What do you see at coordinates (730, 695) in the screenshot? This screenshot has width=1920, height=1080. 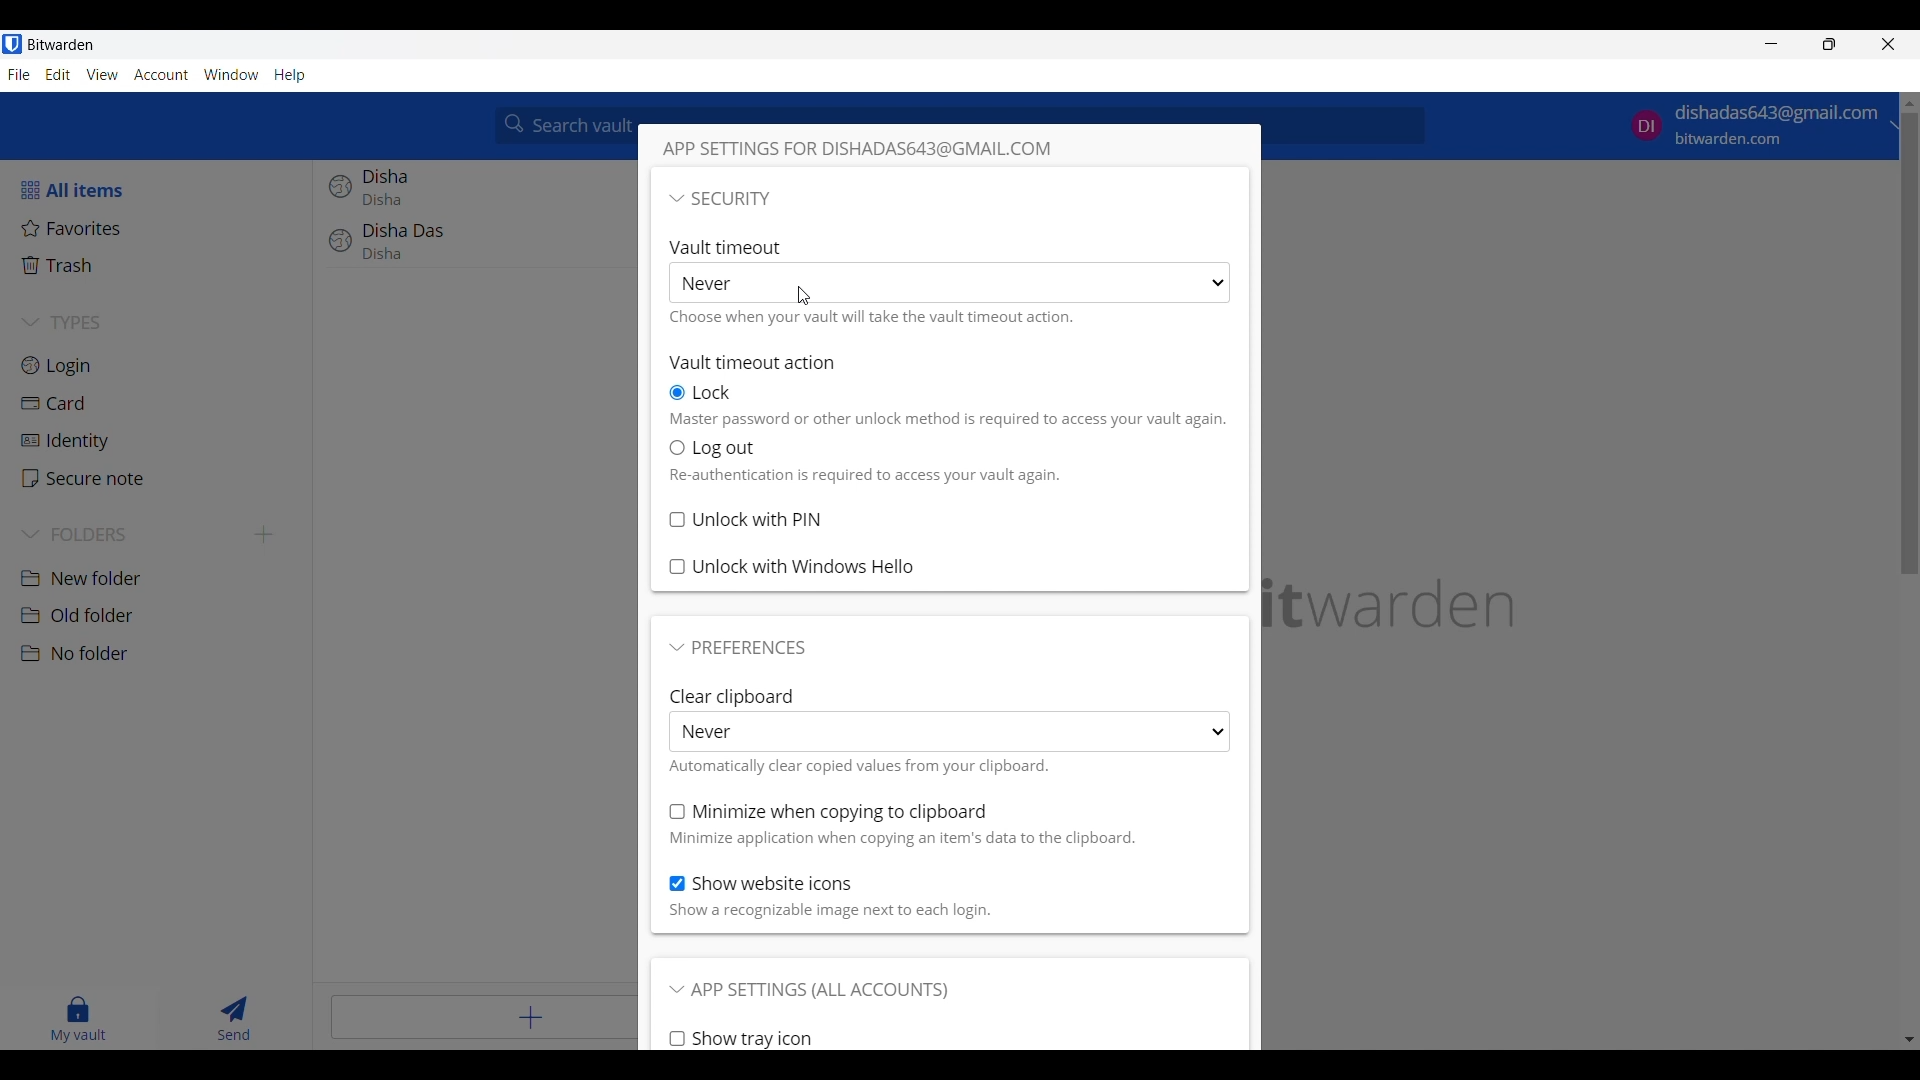 I see `clear clipboard` at bounding box center [730, 695].